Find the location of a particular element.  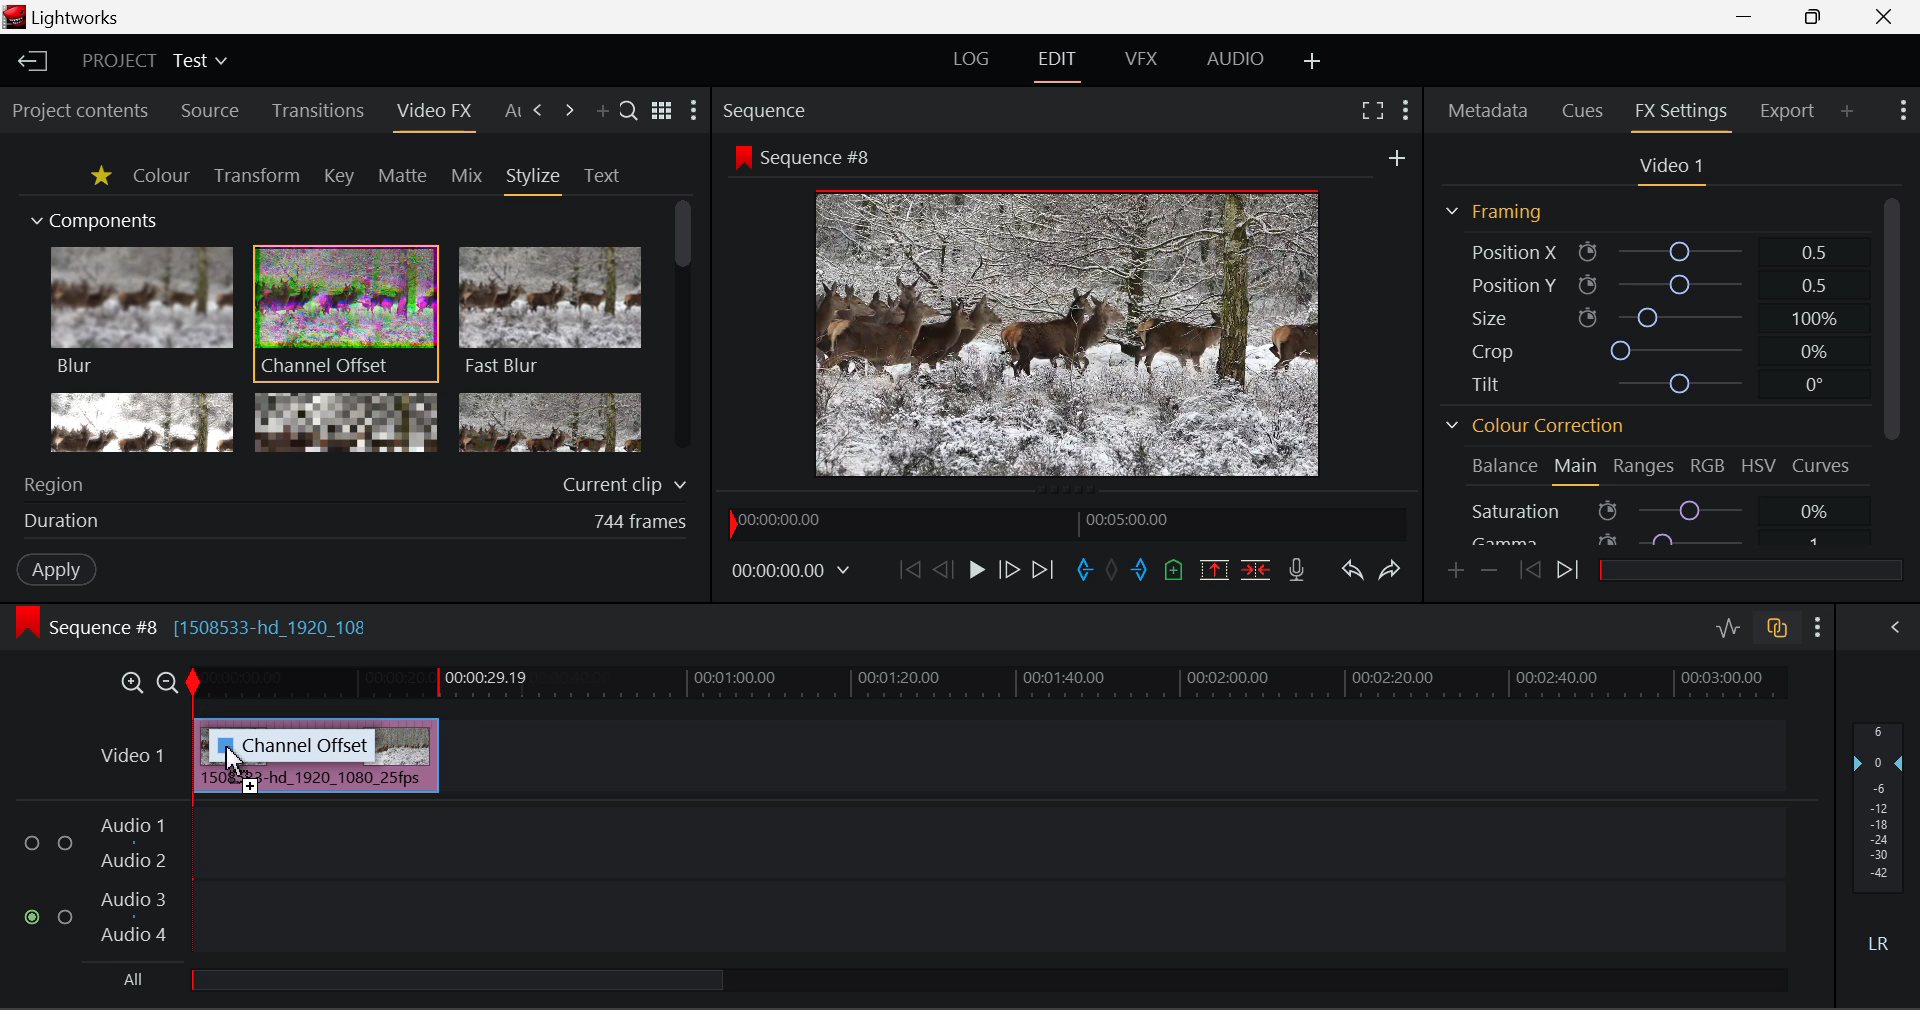

Toggle between title and list view is located at coordinates (661, 107).